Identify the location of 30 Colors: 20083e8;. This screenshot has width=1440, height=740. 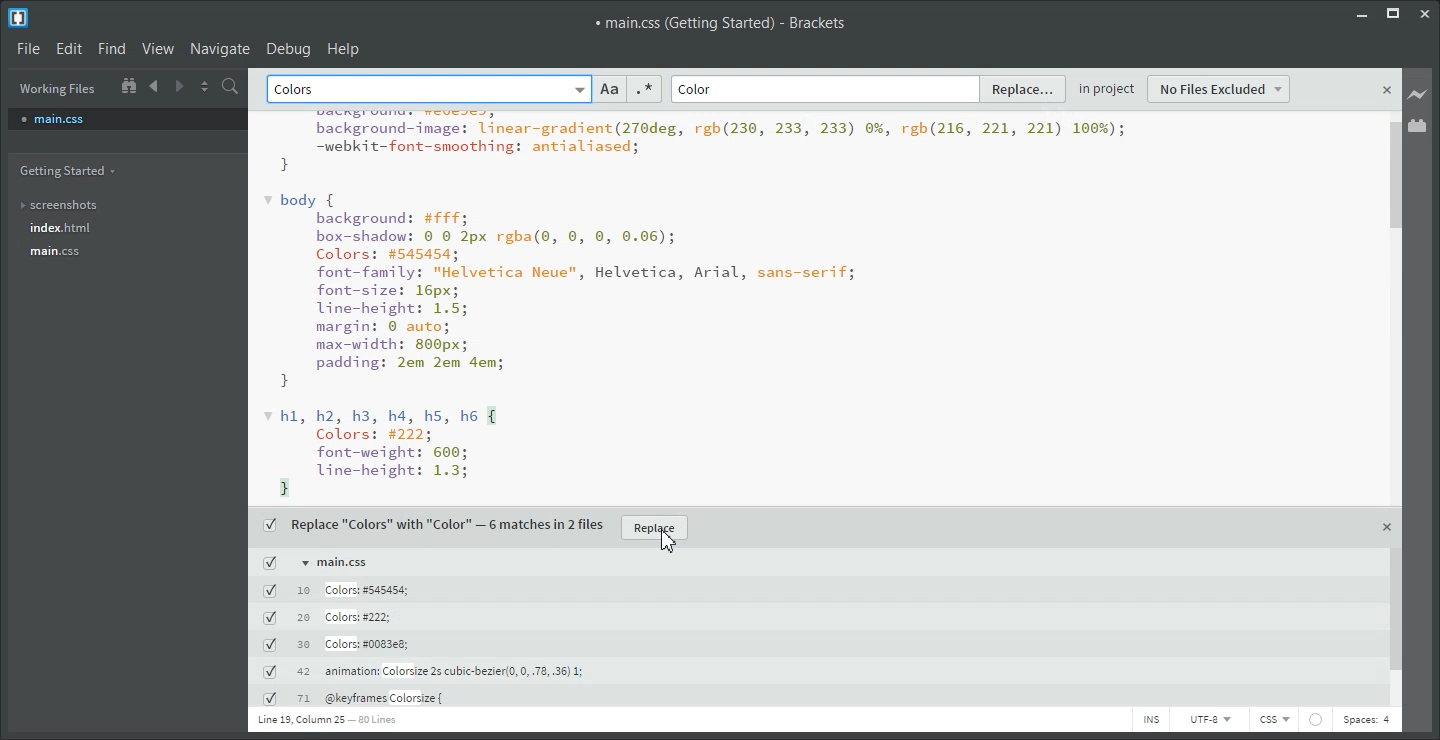
(338, 644).